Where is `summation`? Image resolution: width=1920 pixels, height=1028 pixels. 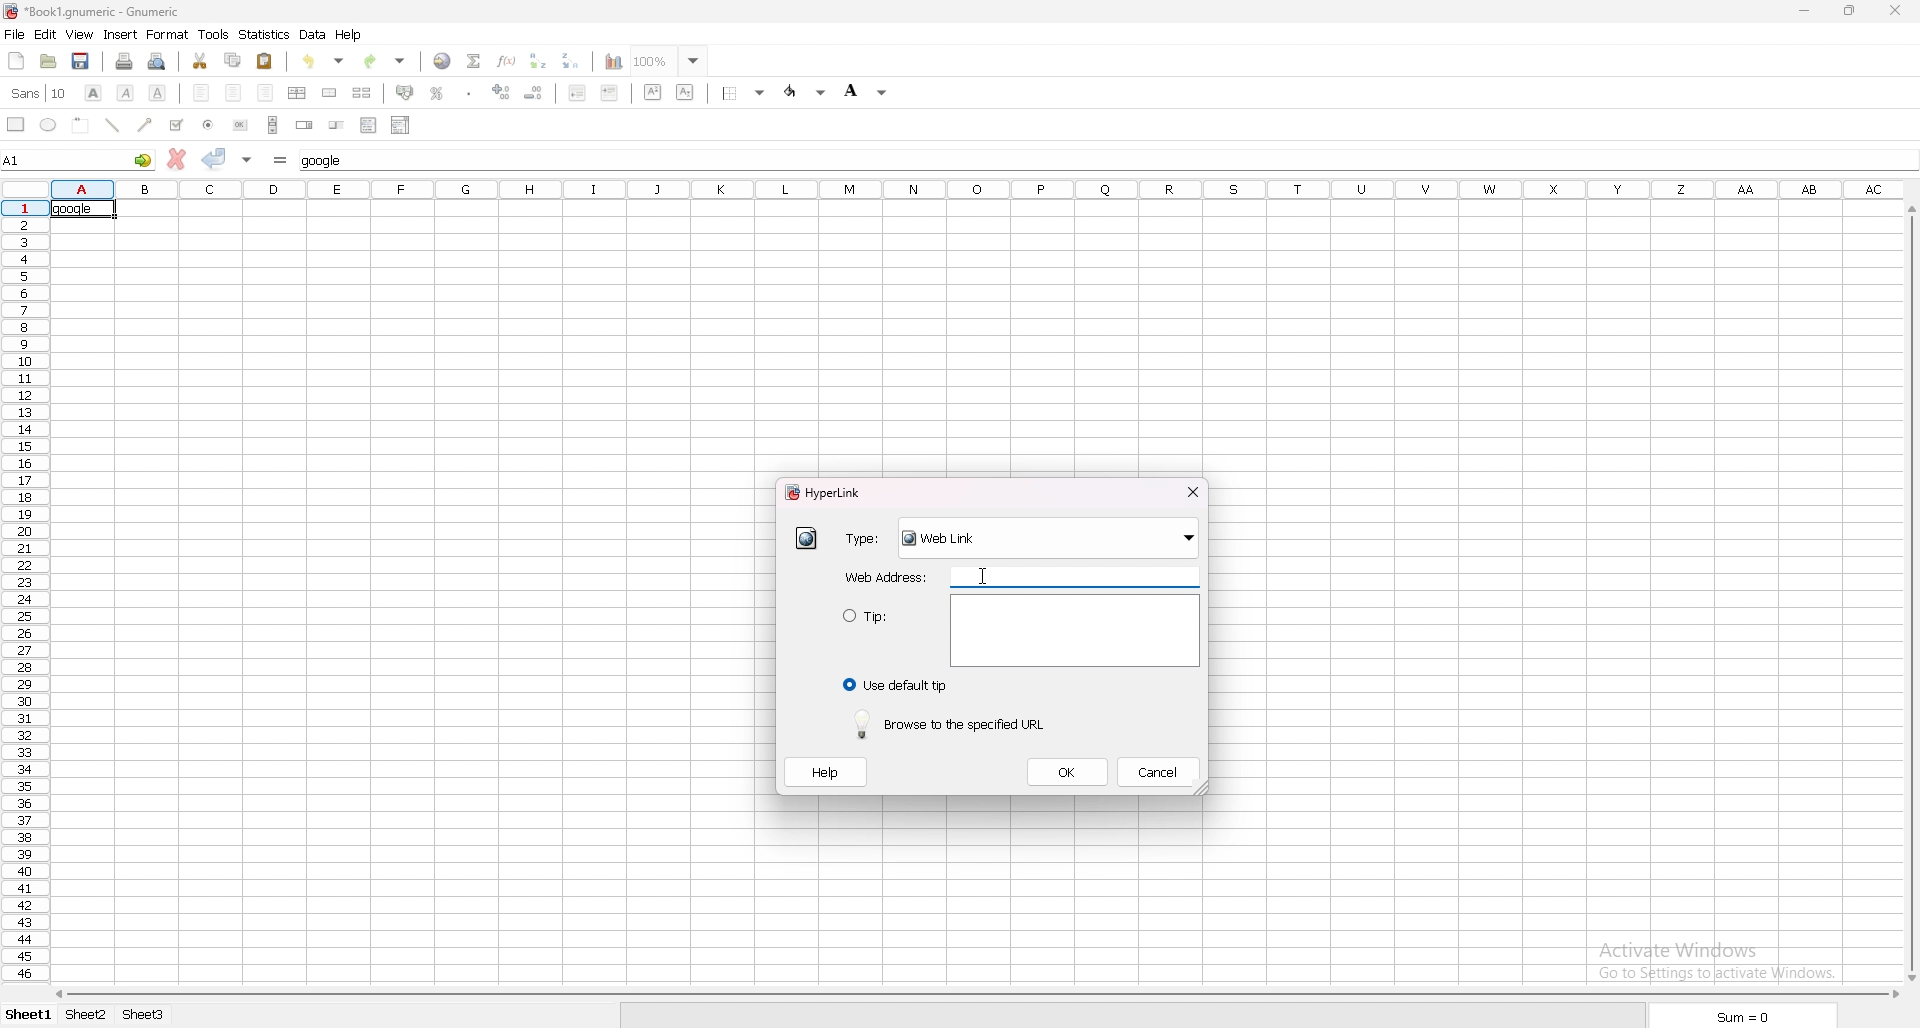
summation is located at coordinates (474, 62).